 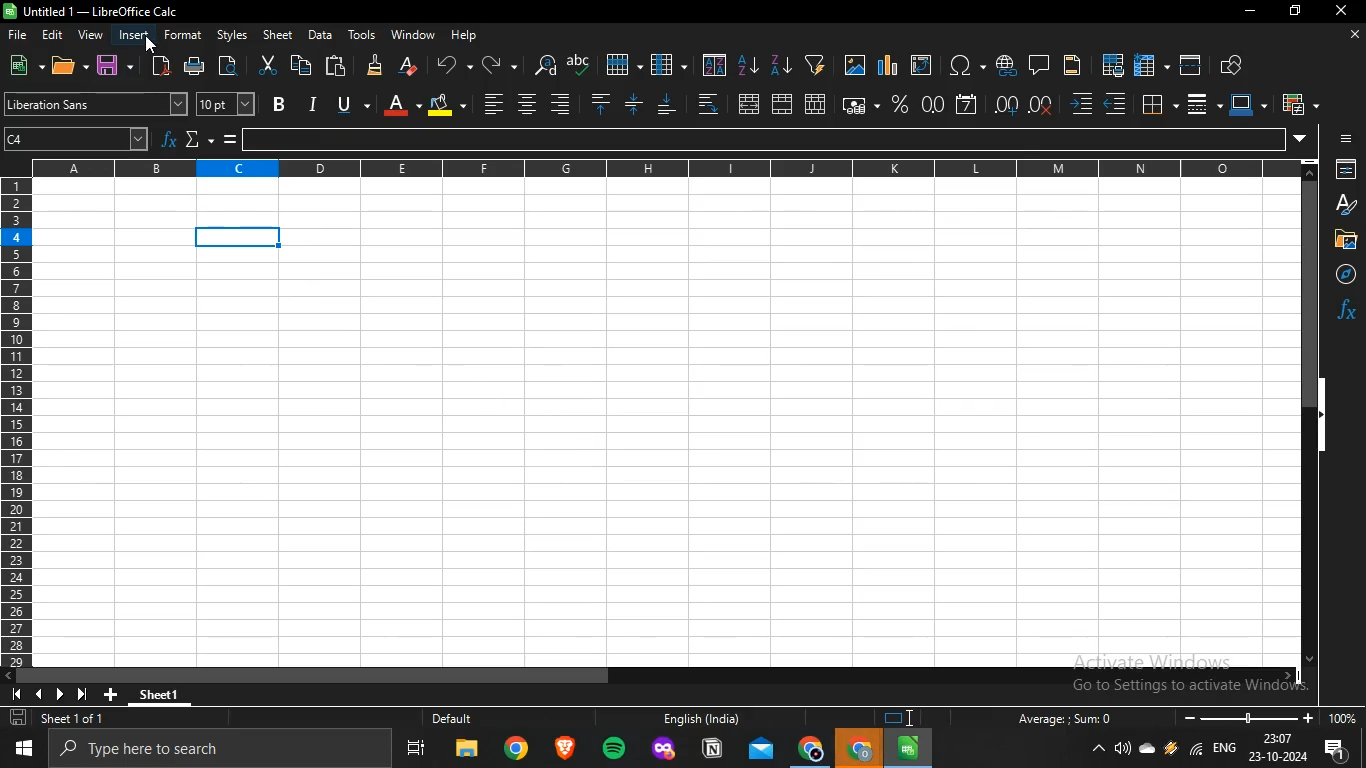 What do you see at coordinates (1039, 63) in the screenshot?
I see `insert comment ` at bounding box center [1039, 63].